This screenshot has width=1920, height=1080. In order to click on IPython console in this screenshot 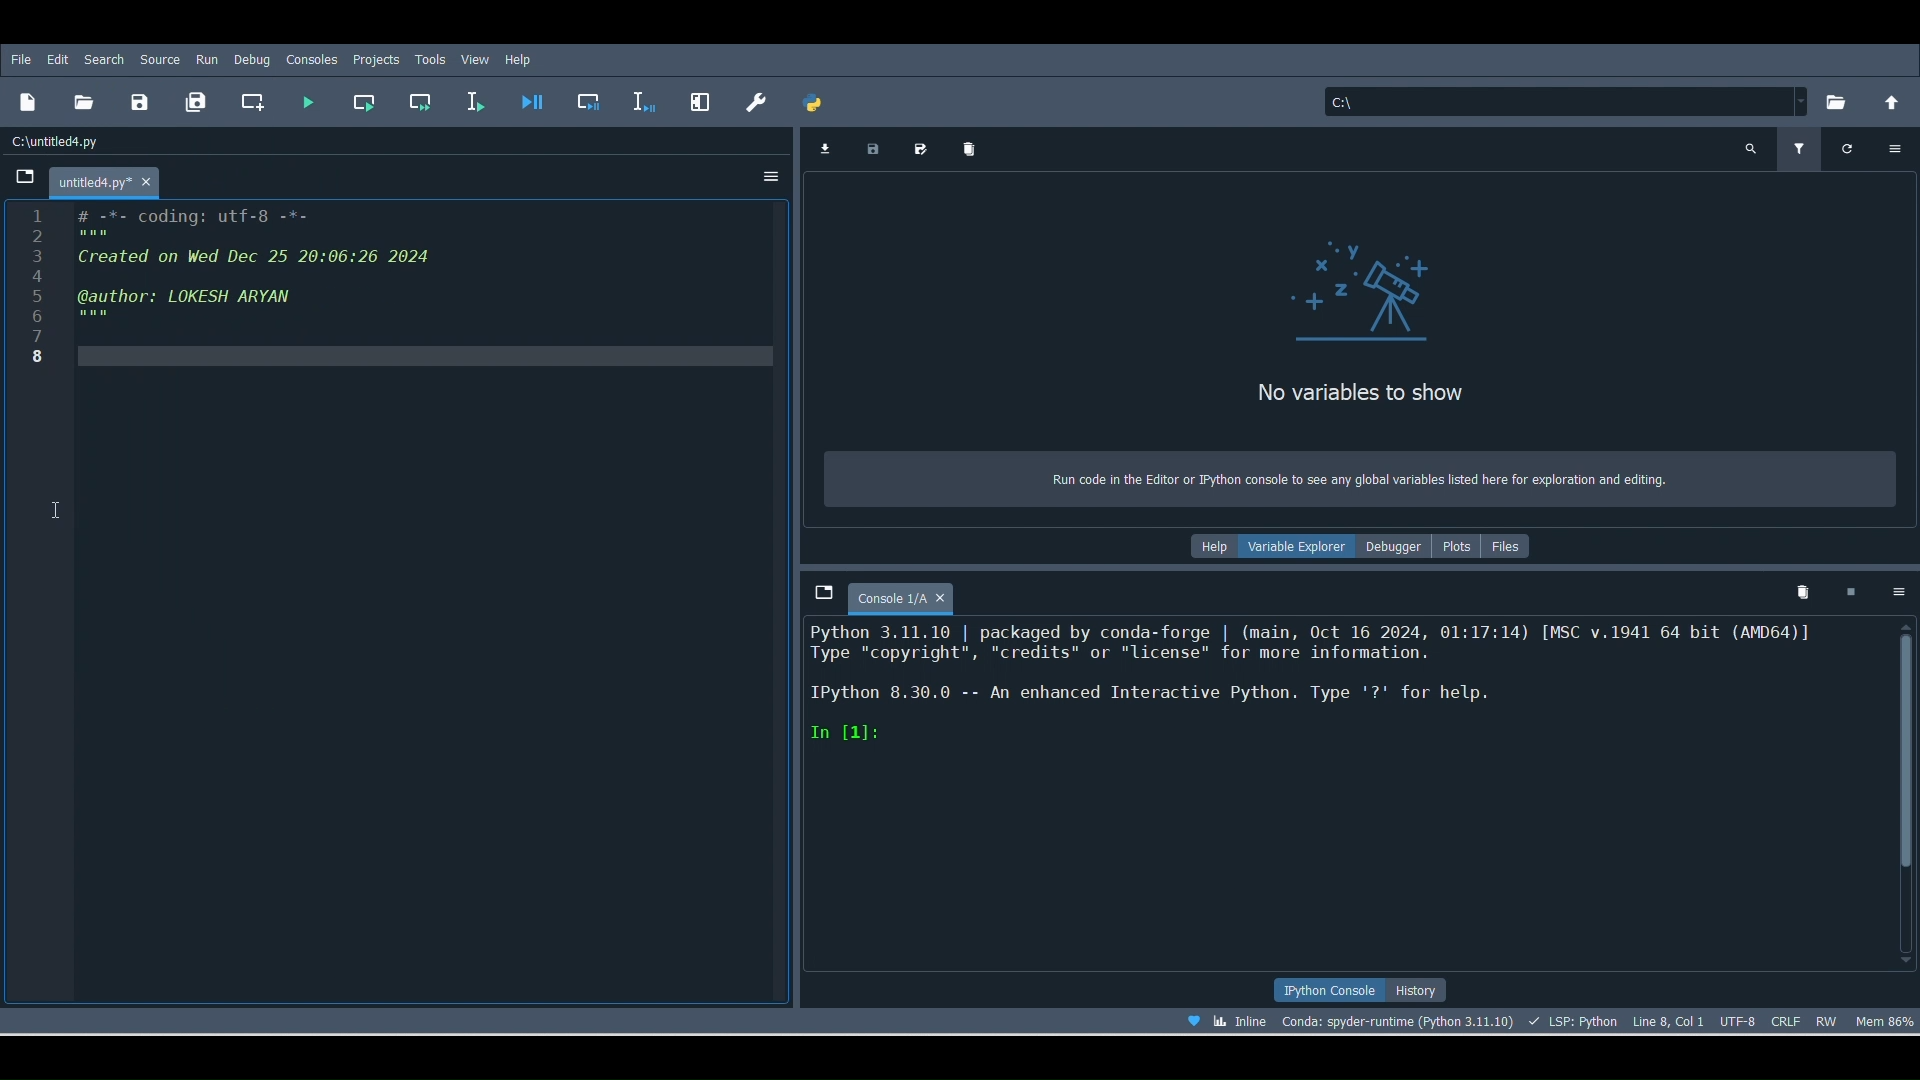, I will do `click(1330, 989)`.